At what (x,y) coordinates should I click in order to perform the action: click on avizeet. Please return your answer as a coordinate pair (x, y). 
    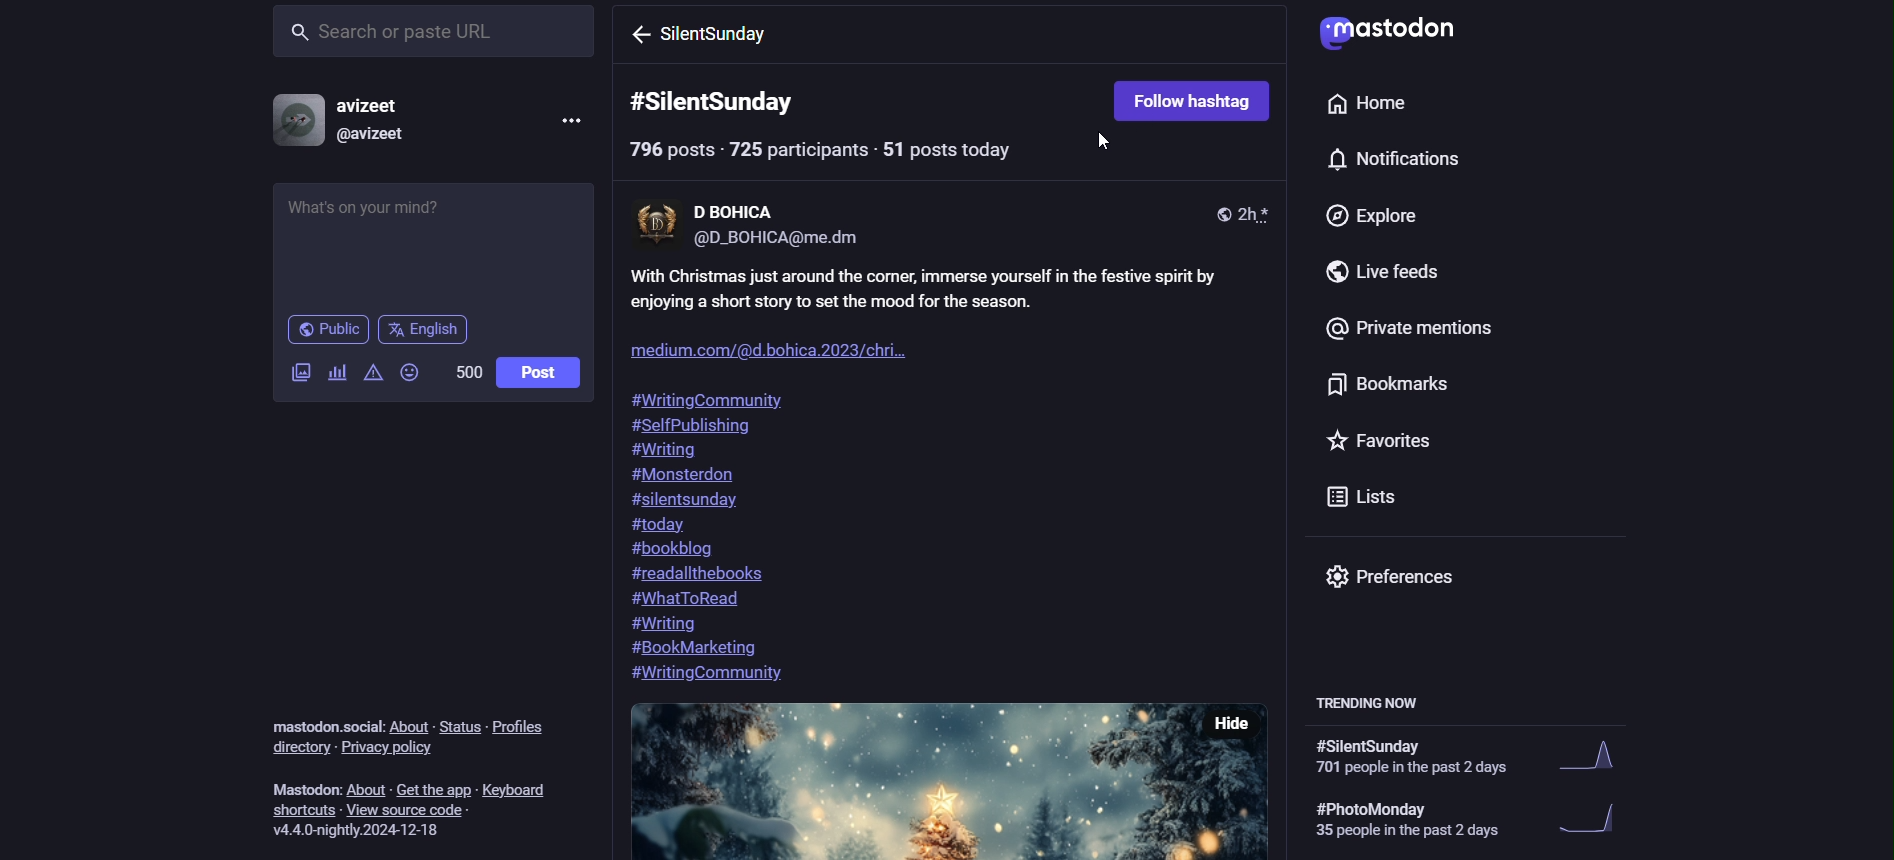
    Looking at the image, I should click on (383, 106).